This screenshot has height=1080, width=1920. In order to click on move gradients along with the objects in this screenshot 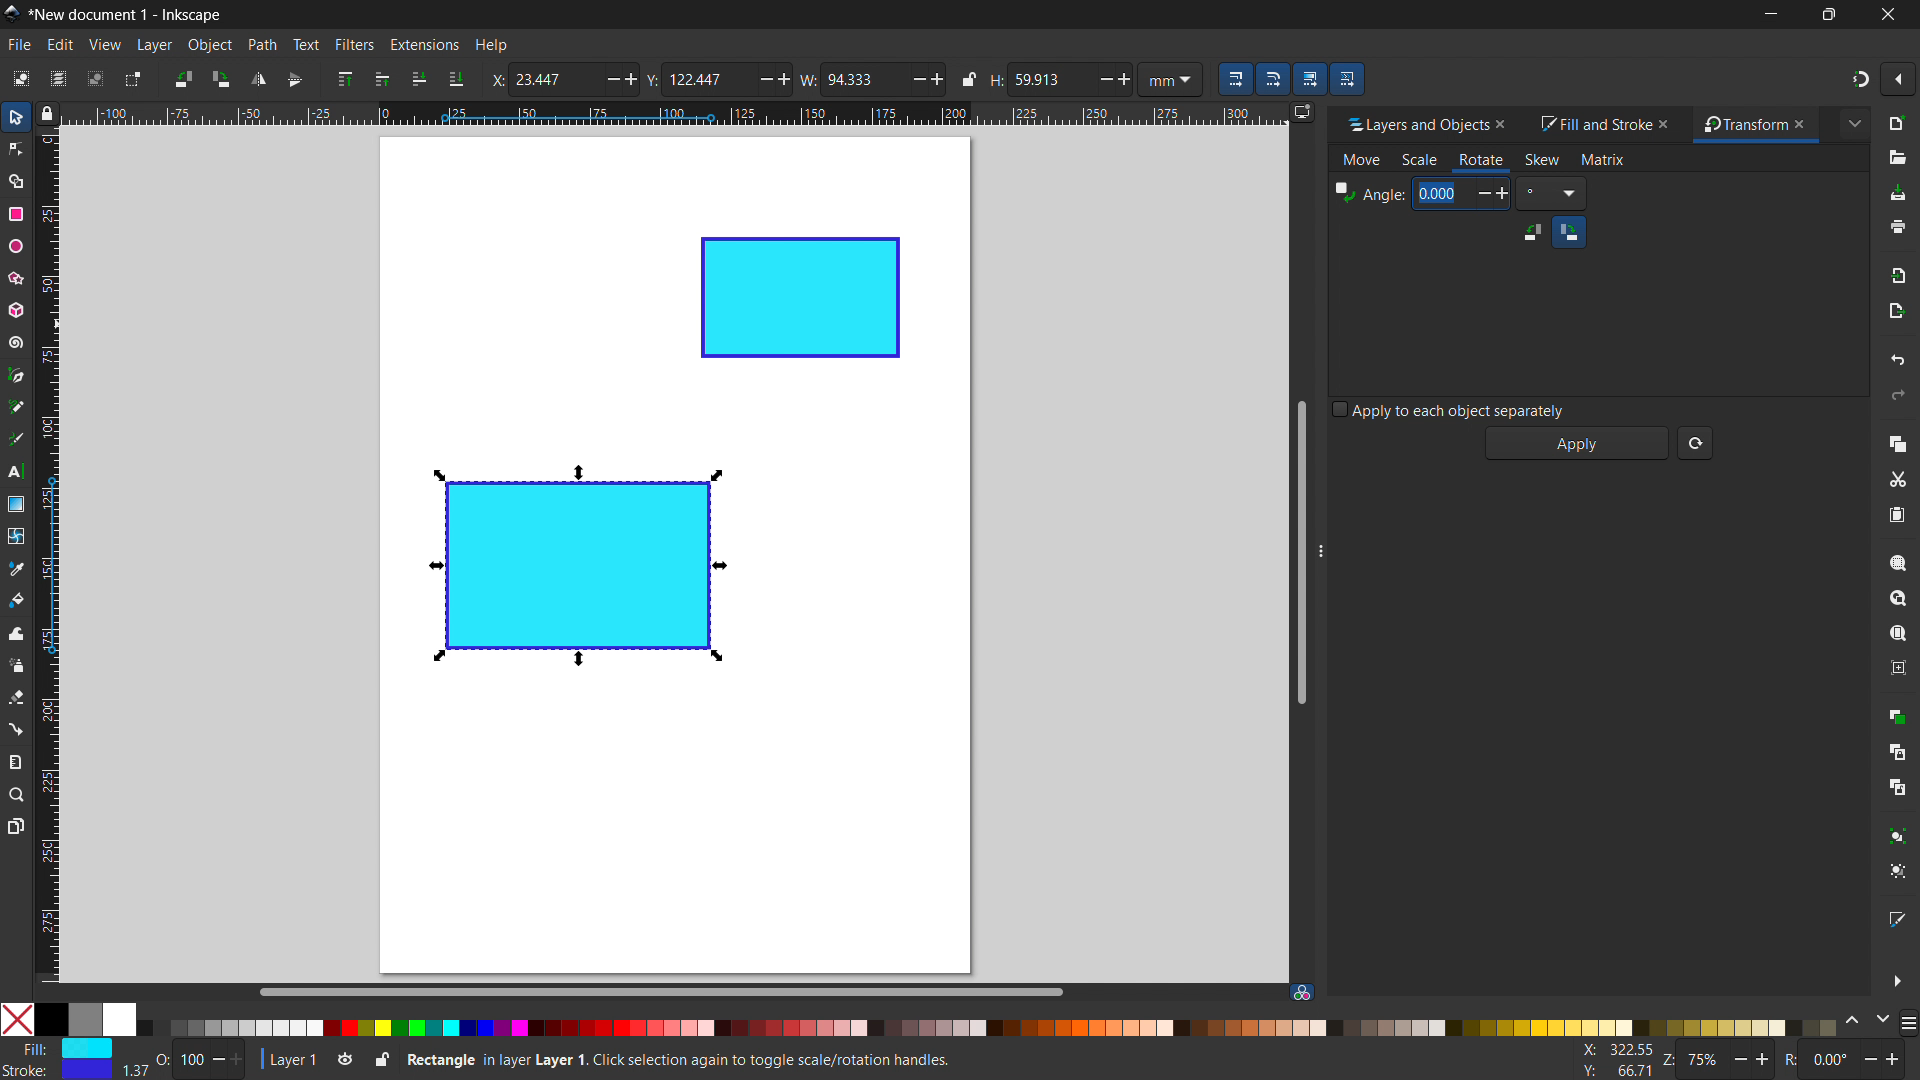, I will do `click(1309, 79)`.